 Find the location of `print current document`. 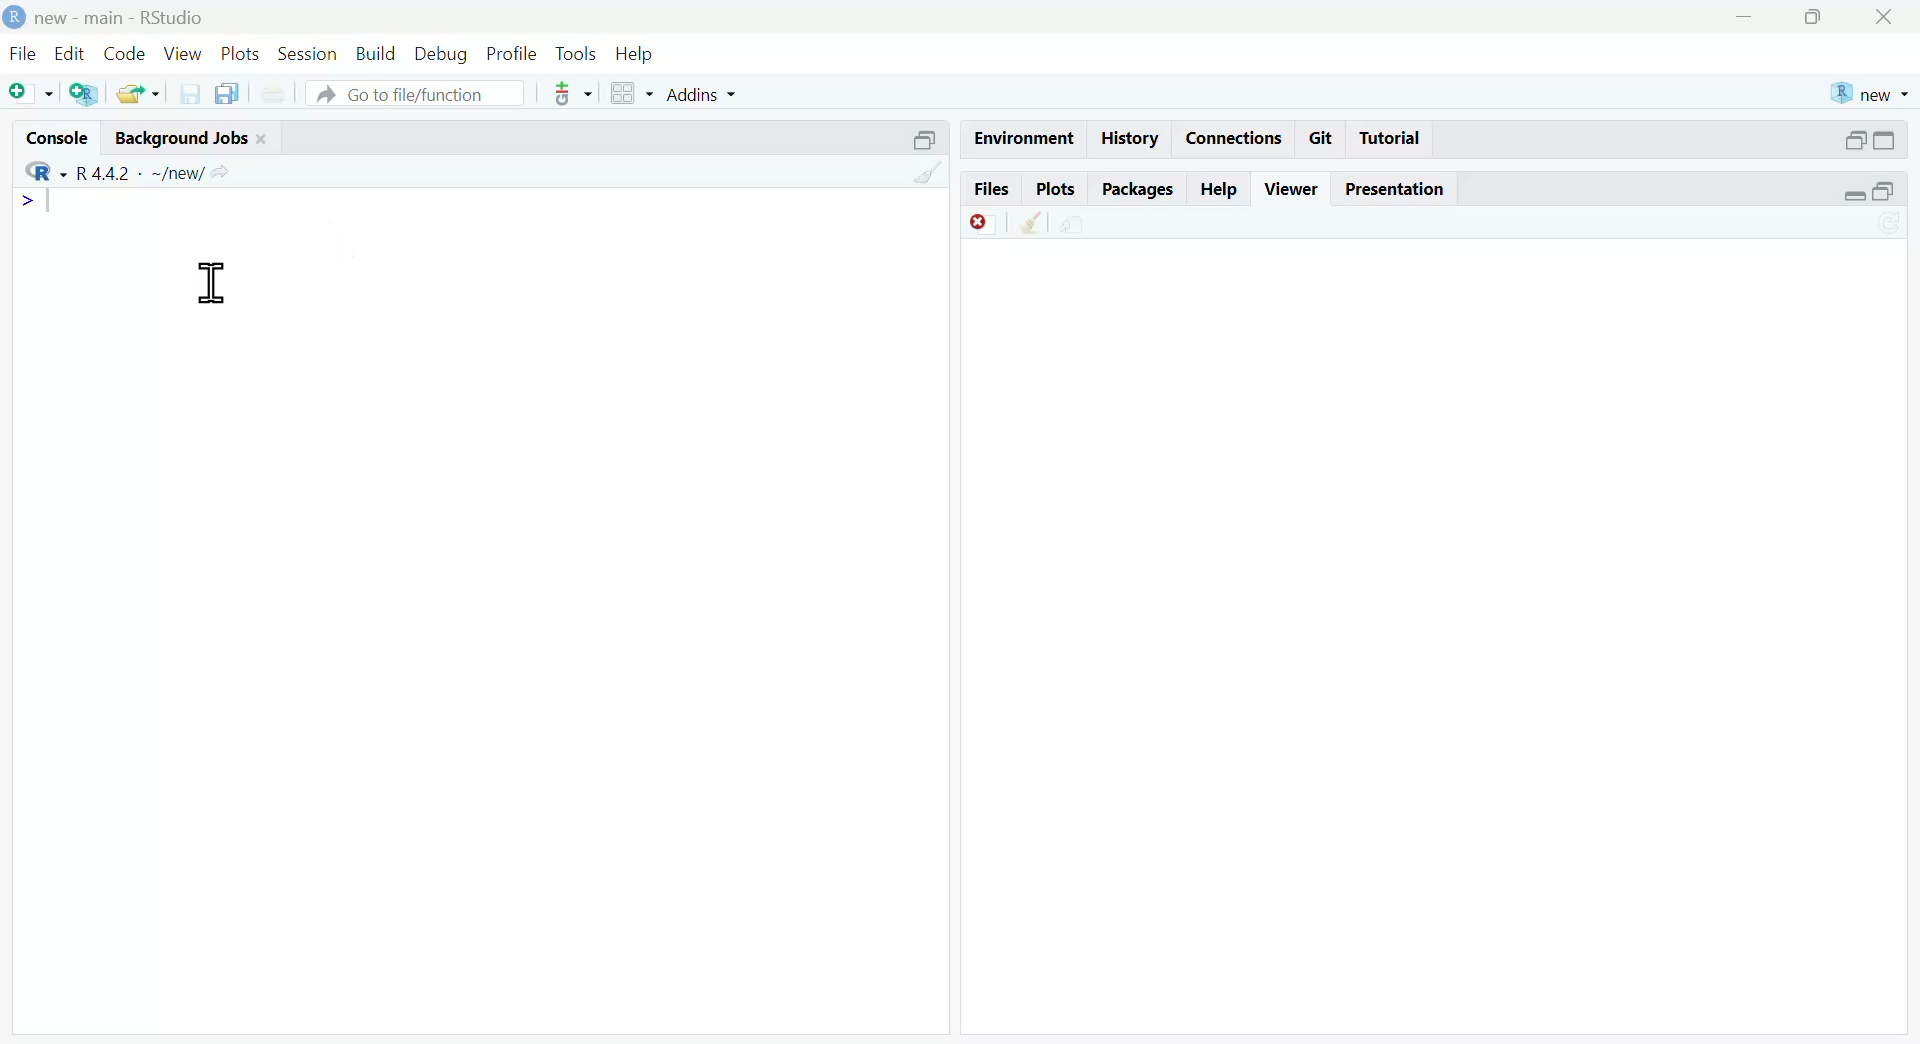

print current document is located at coordinates (283, 92).